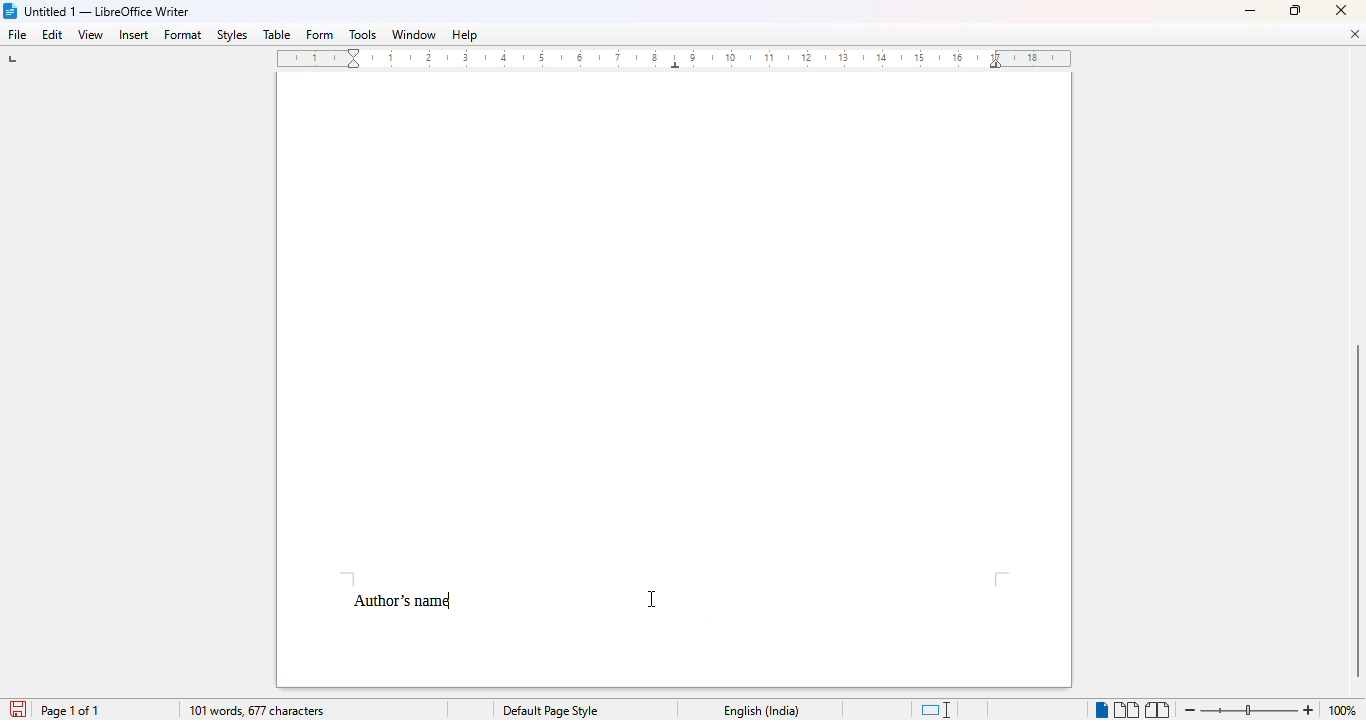  I want to click on tools, so click(362, 35).